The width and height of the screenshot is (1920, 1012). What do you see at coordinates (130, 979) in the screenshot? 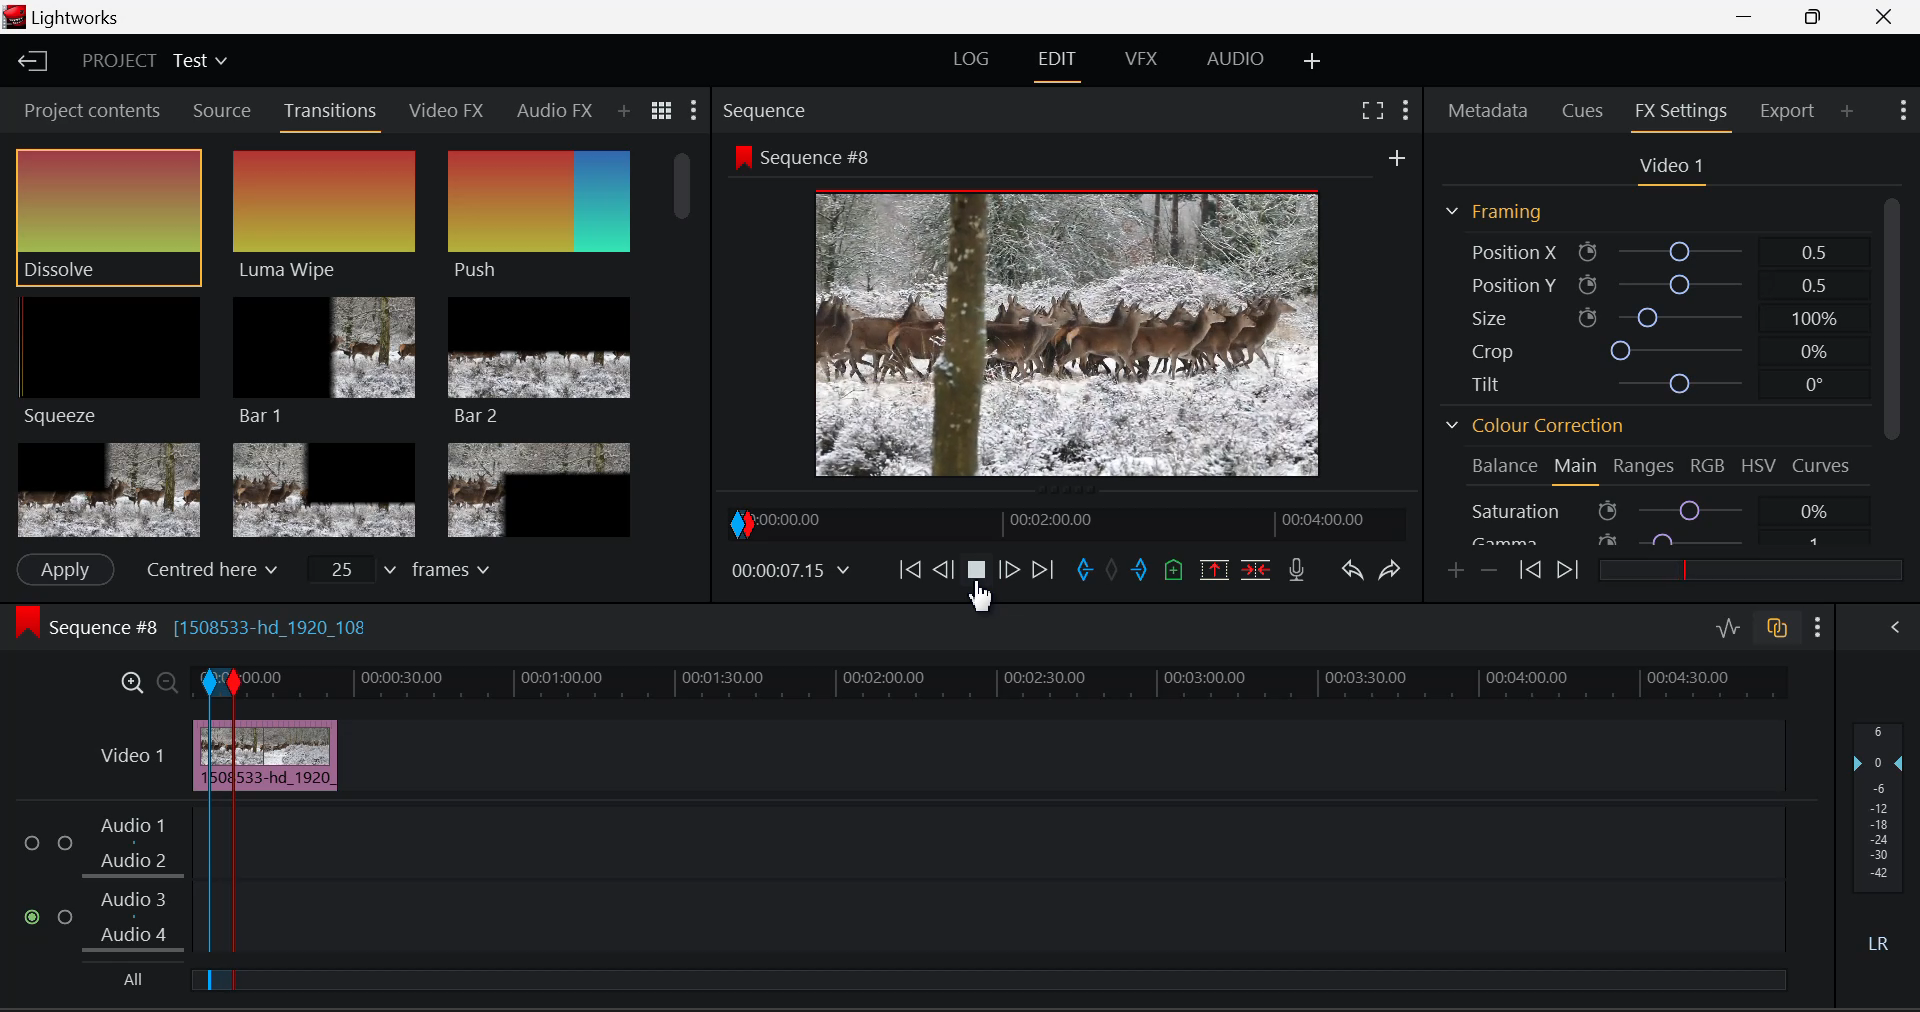
I see `All` at bounding box center [130, 979].